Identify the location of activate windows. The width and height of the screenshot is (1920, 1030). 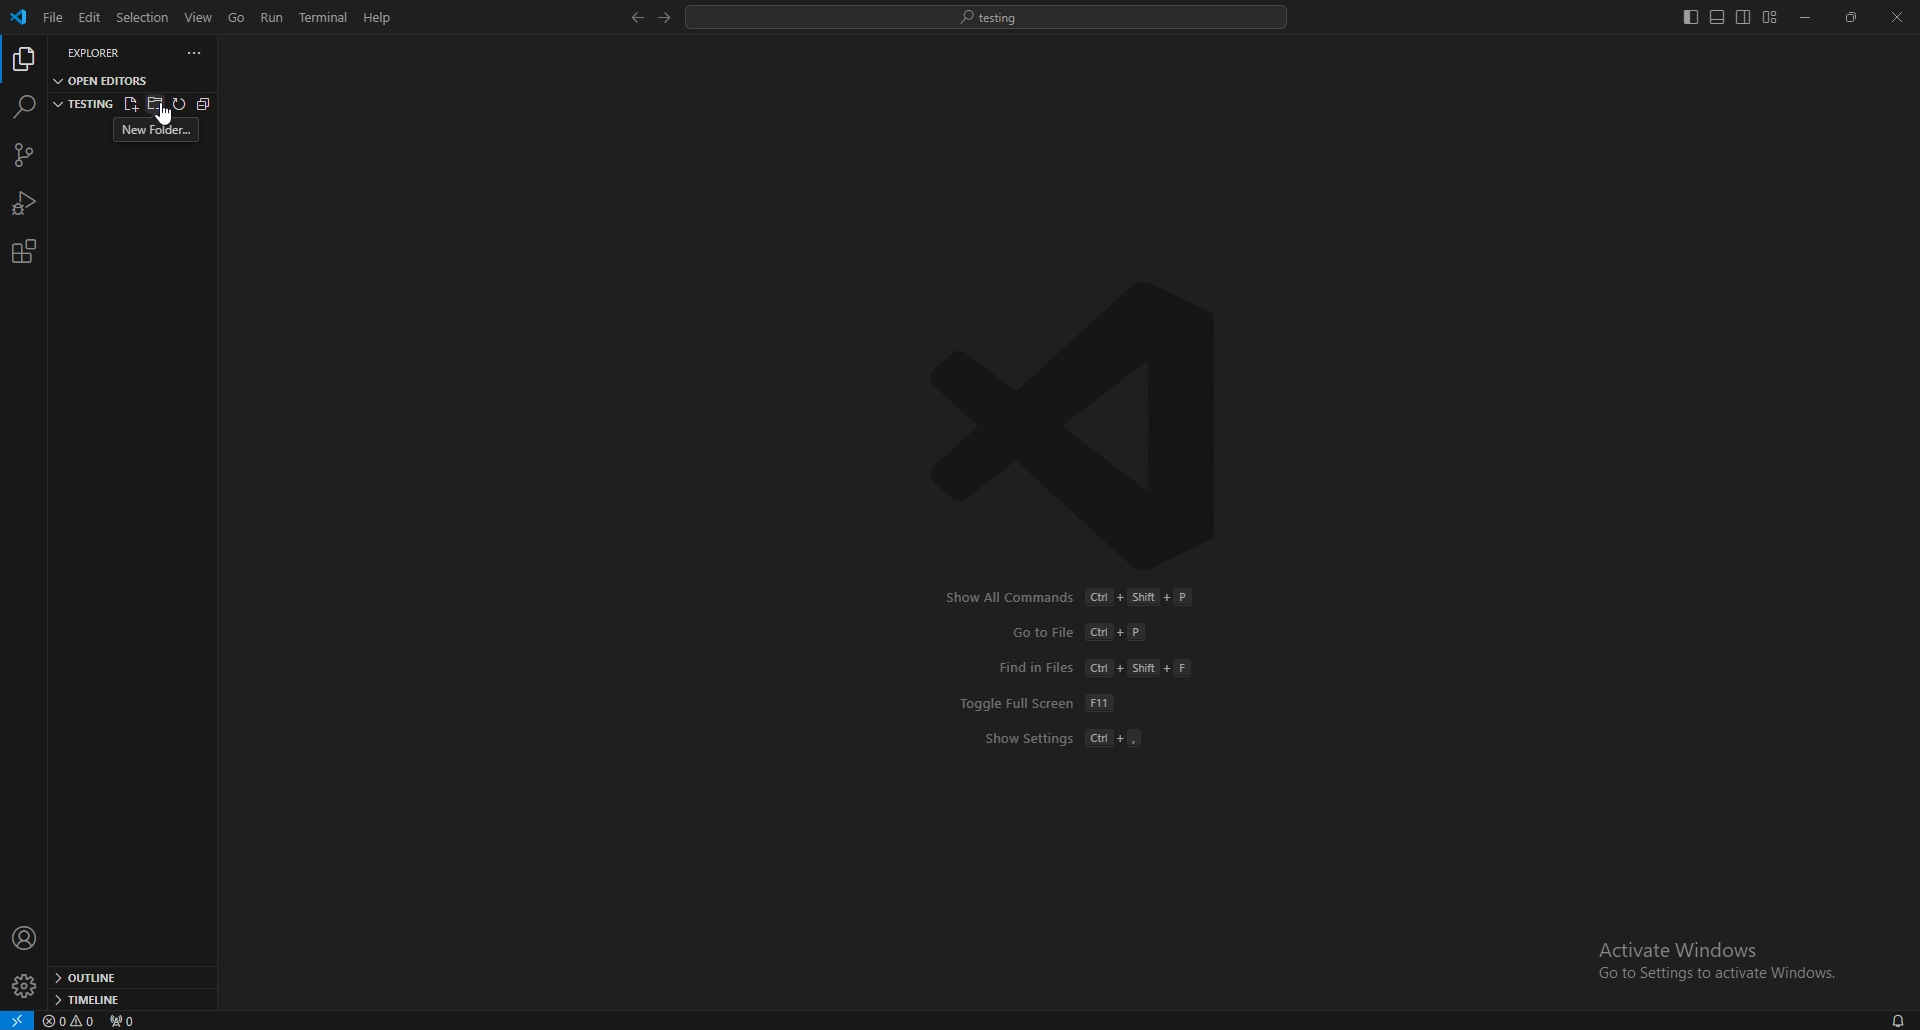
(1710, 951).